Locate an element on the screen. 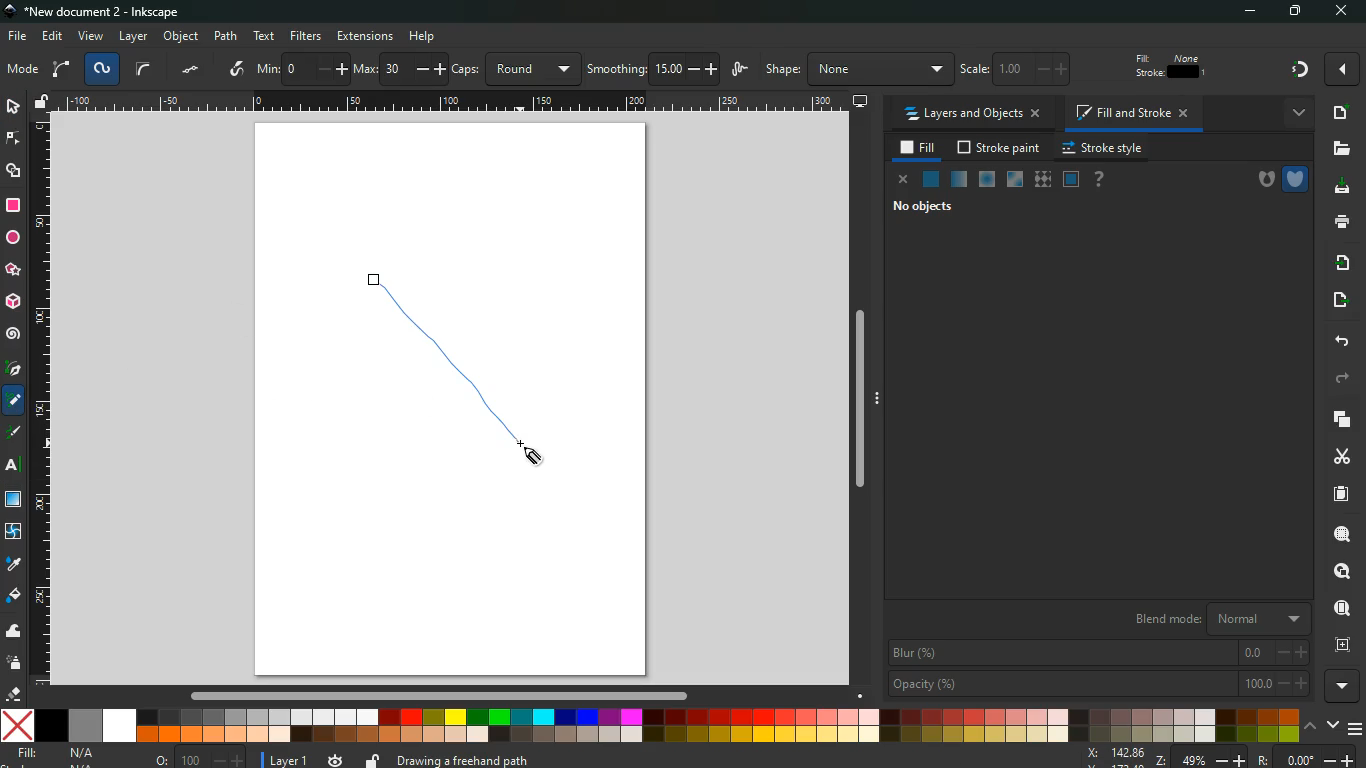  arc is located at coordinates (61, 70).